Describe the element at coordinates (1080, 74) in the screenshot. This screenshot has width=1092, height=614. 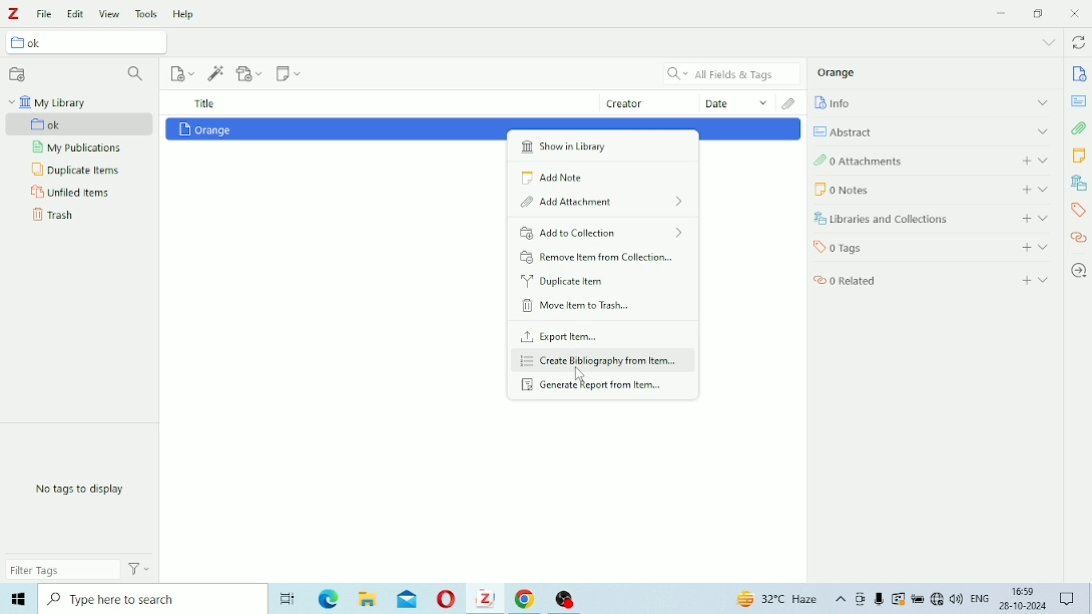
I see `Info` at that location.